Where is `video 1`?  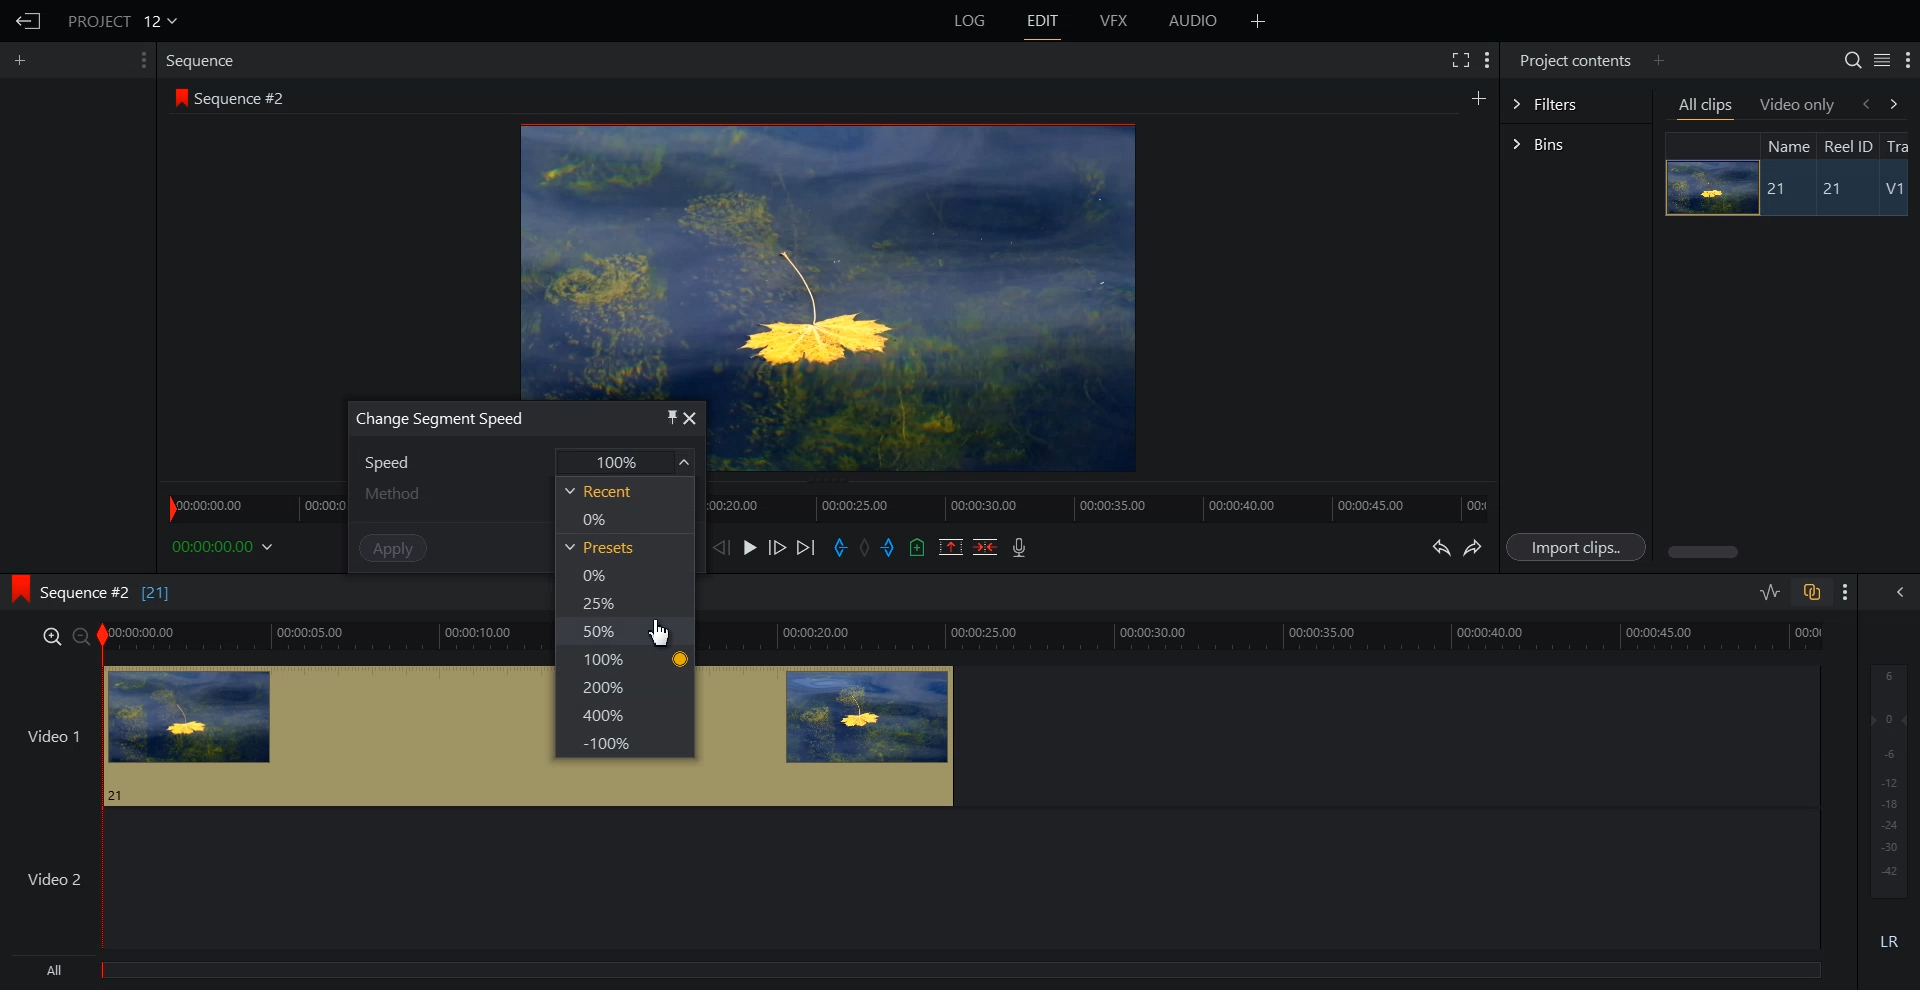 video 1 is located at coordinates (853, 737).